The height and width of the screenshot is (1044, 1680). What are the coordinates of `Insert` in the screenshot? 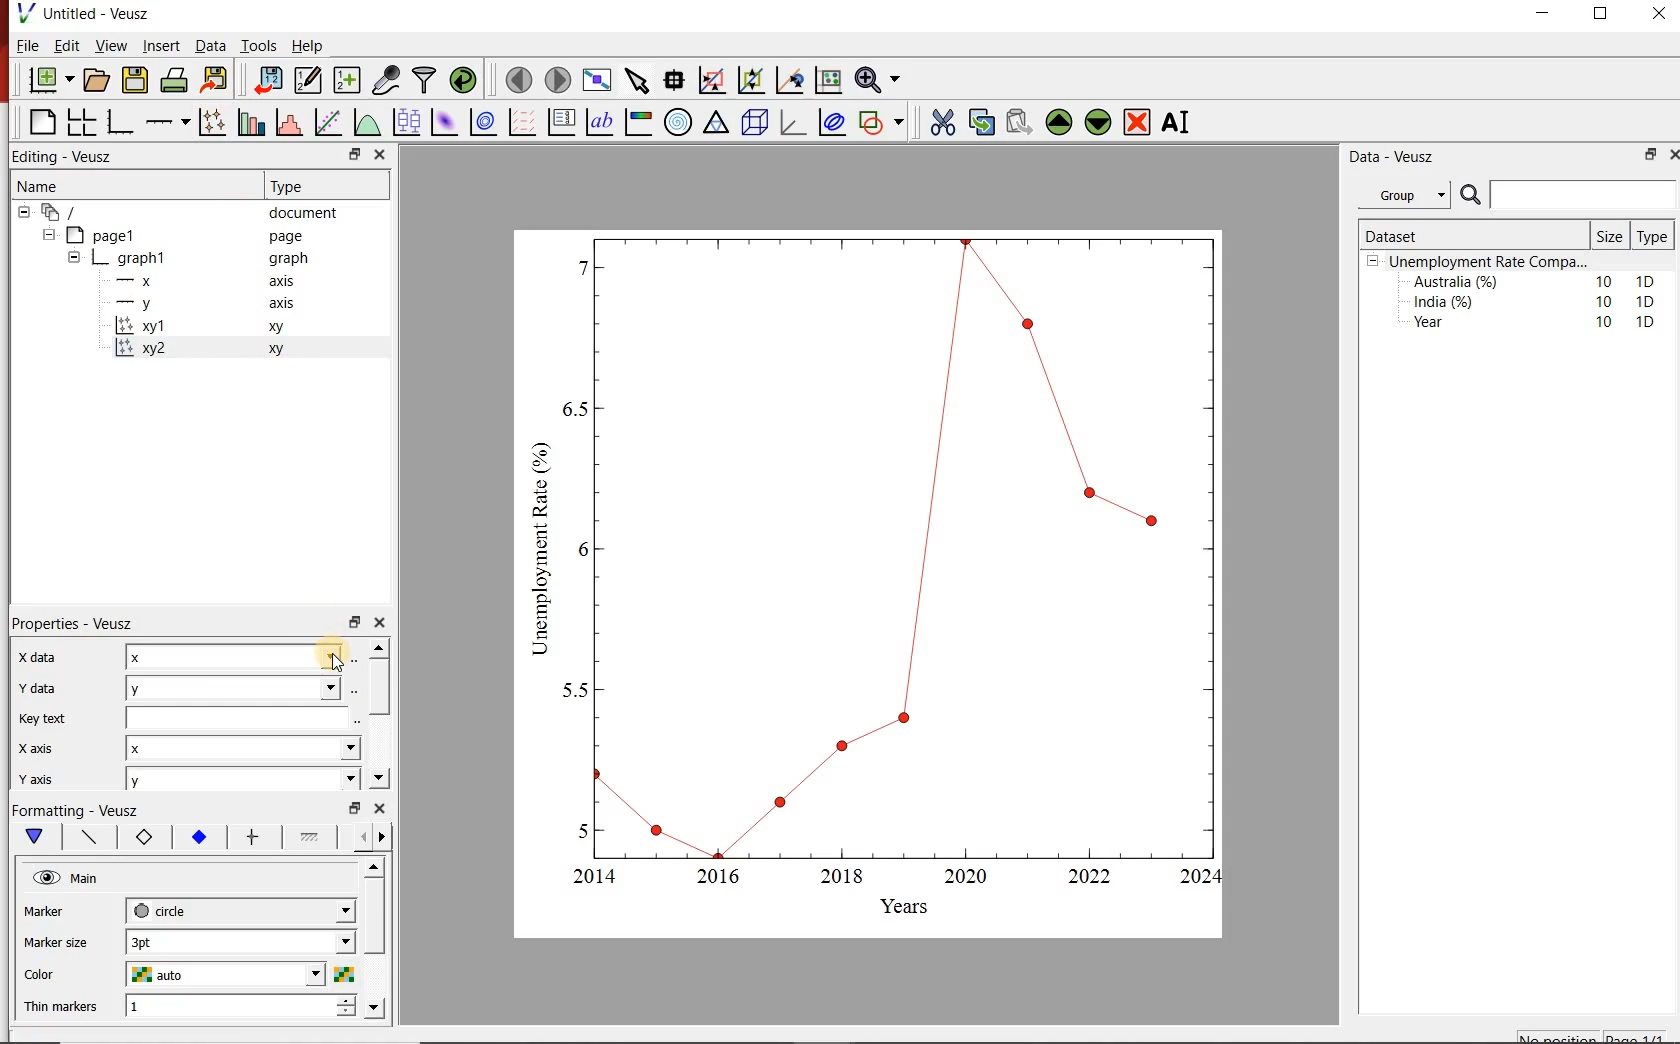 It's located at (160, 45).